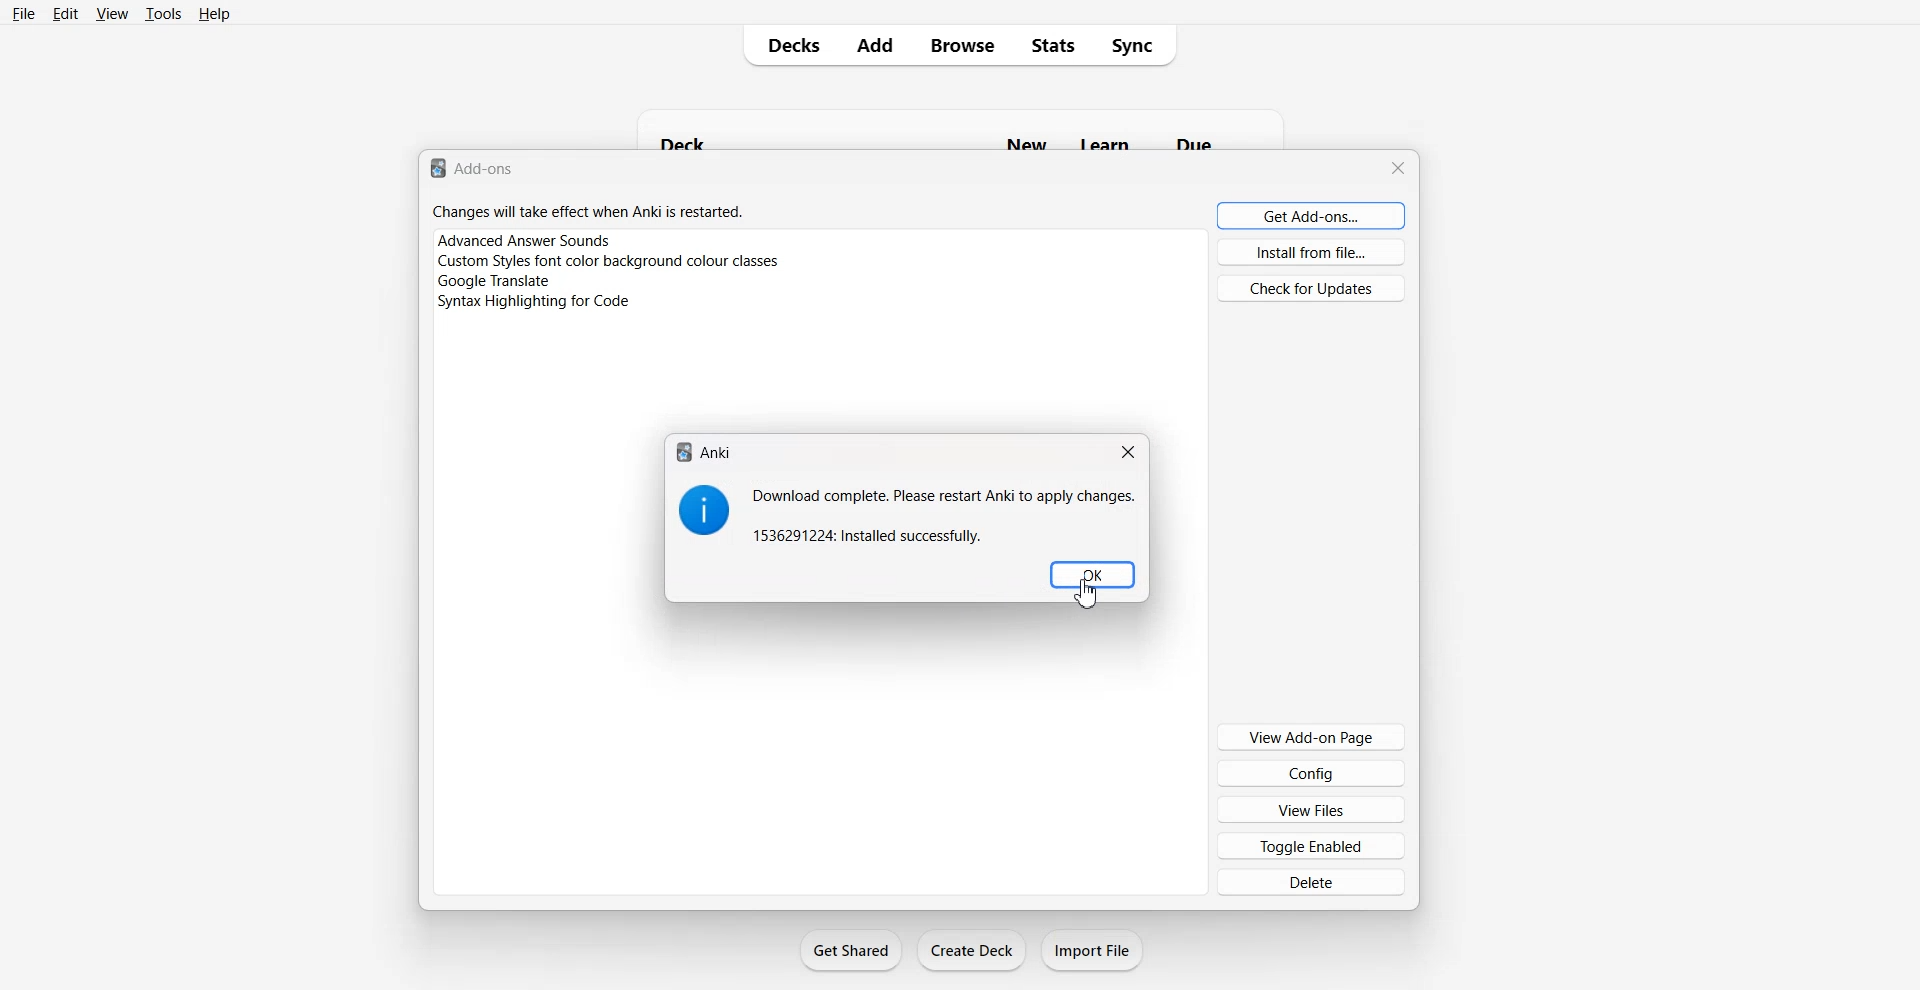  Describe the element at coordinates (1310, 736) in the screenshot. I see `View Add-on Page` at that location.